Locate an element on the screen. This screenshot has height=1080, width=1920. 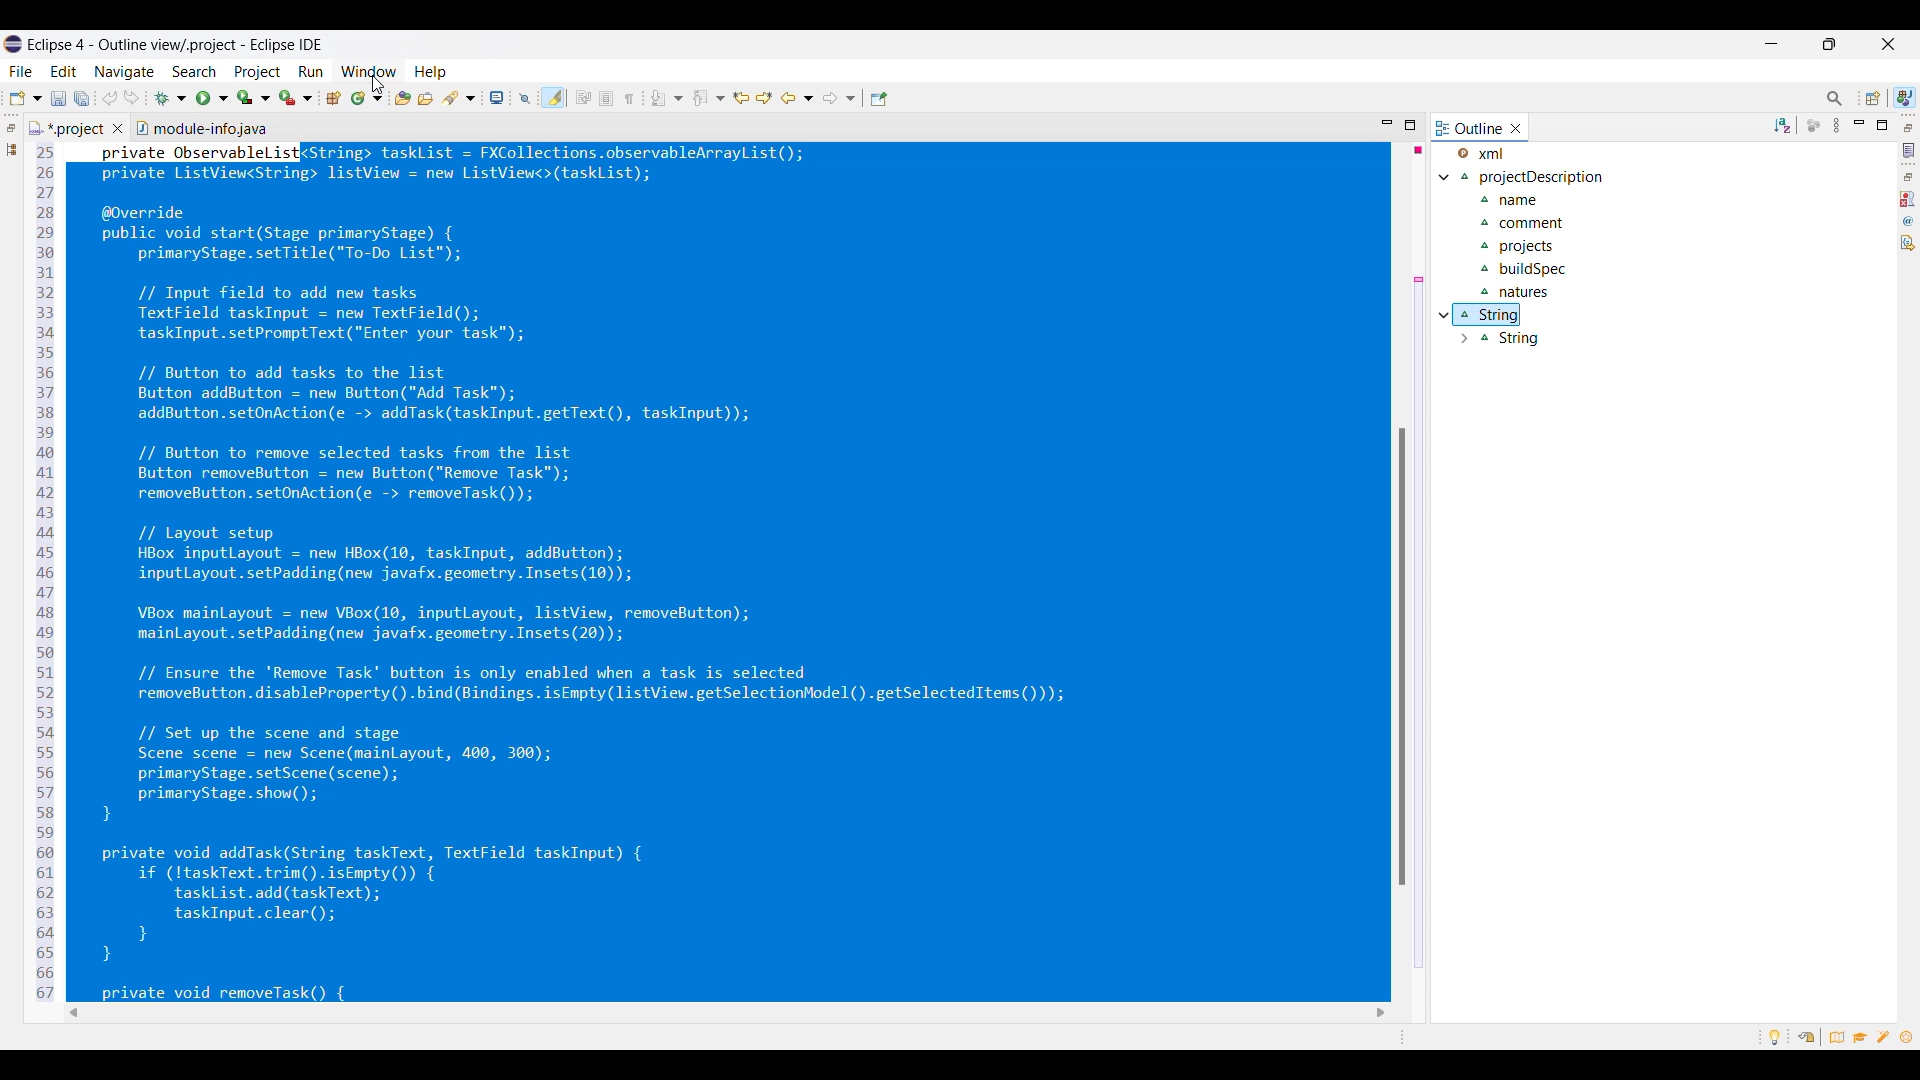
Help menu is located at coordinates (430, 73).